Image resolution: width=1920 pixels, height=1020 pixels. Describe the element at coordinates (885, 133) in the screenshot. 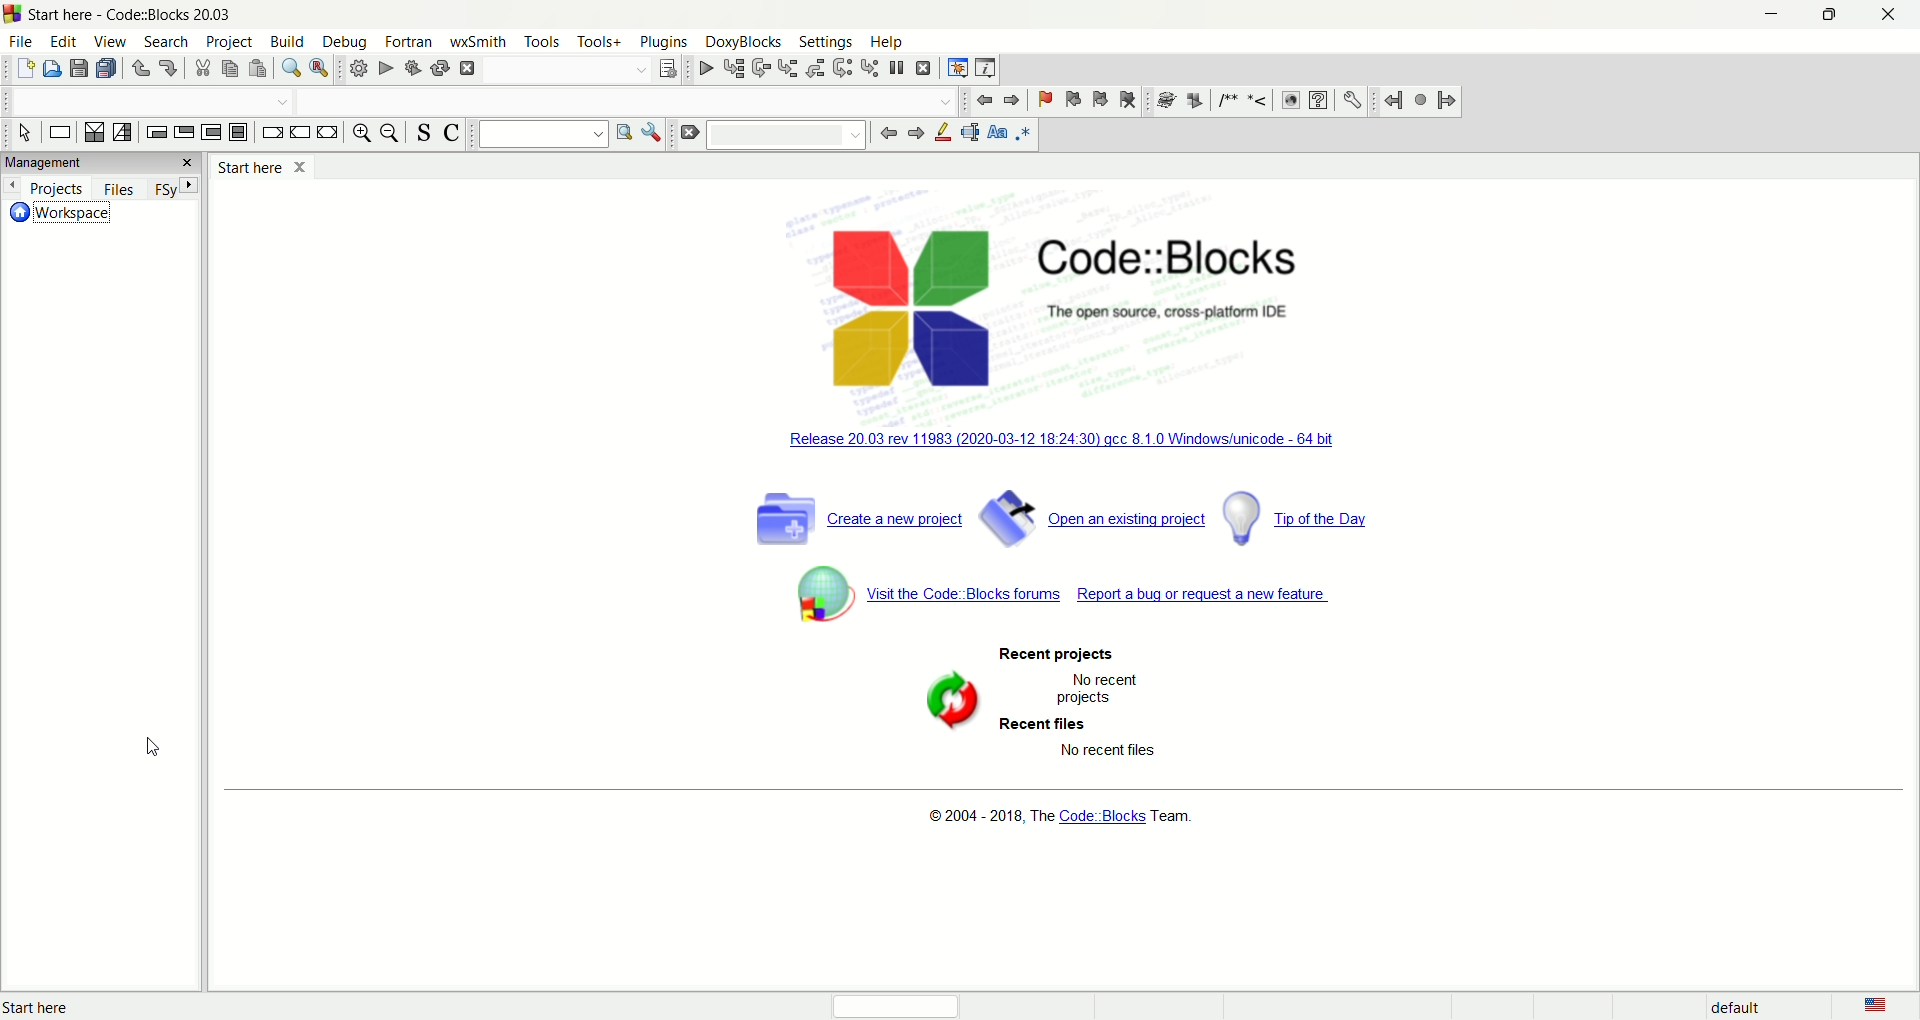

I see `go back` at that location.